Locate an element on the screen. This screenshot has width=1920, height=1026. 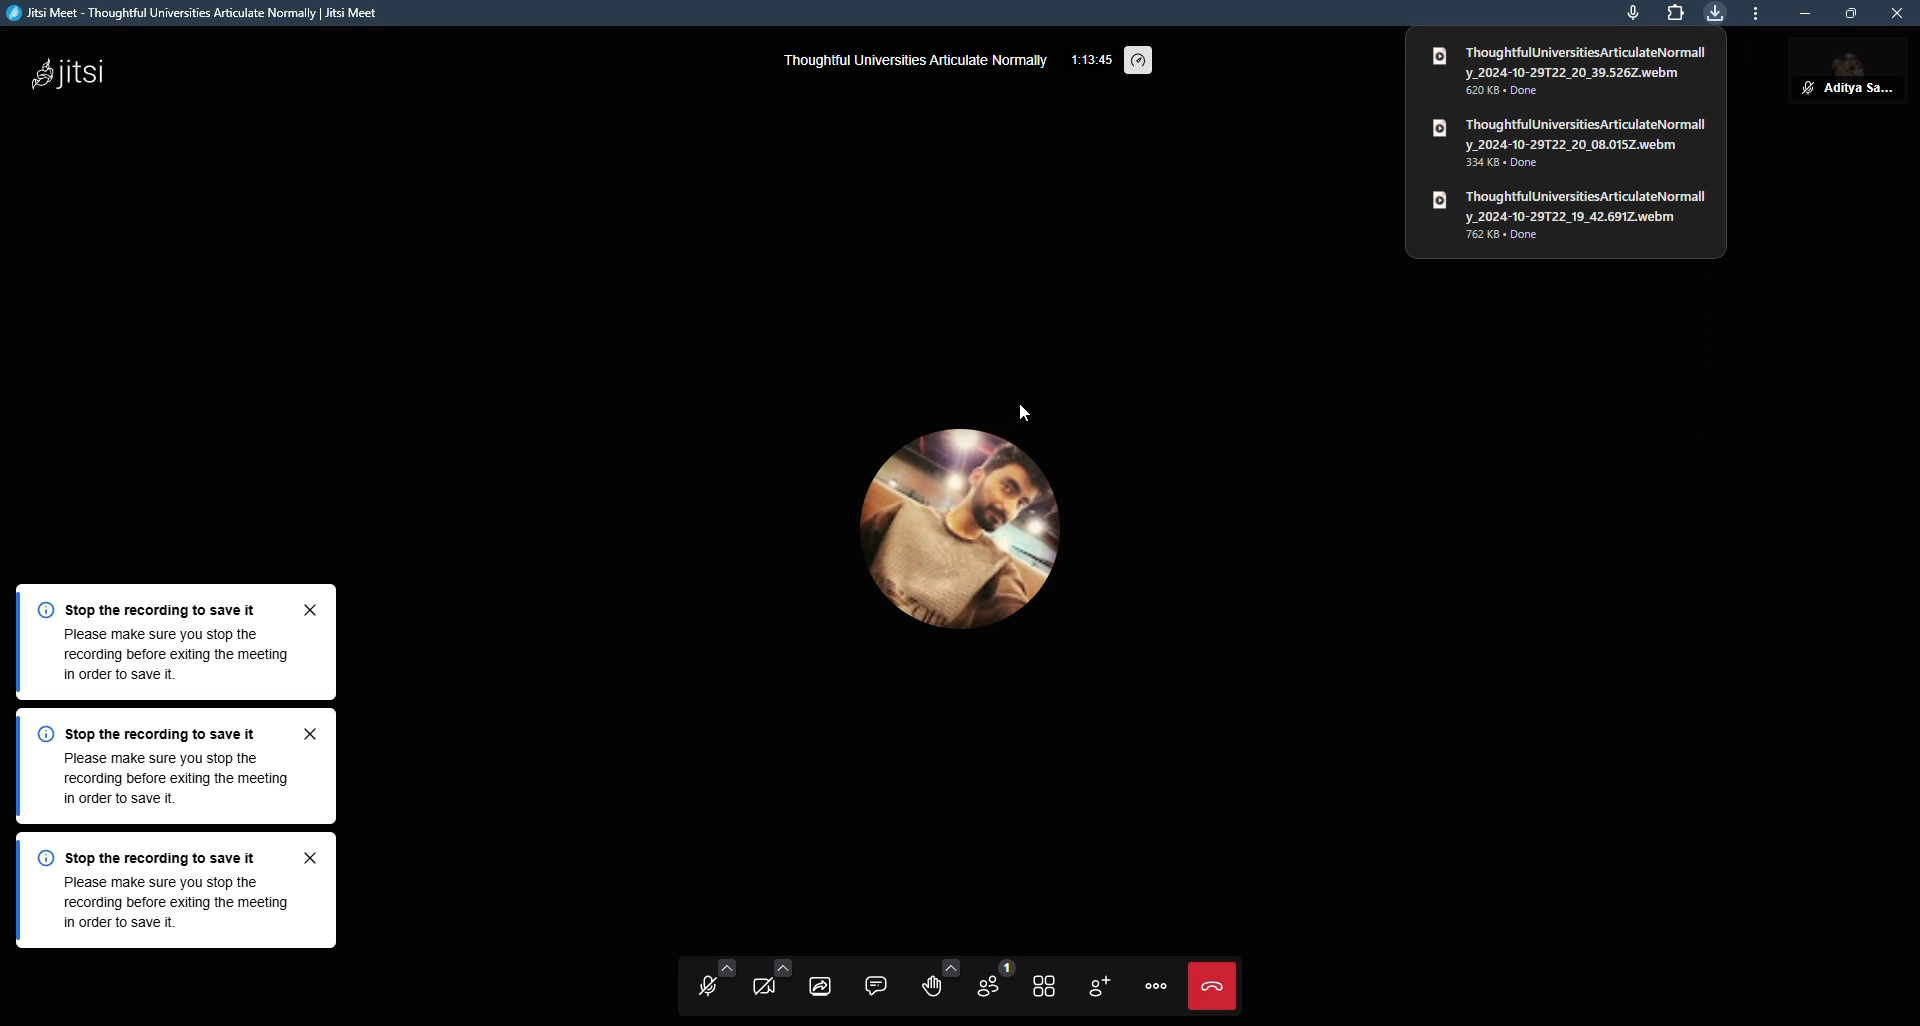
invite people is located at coordinates (1098, 983).